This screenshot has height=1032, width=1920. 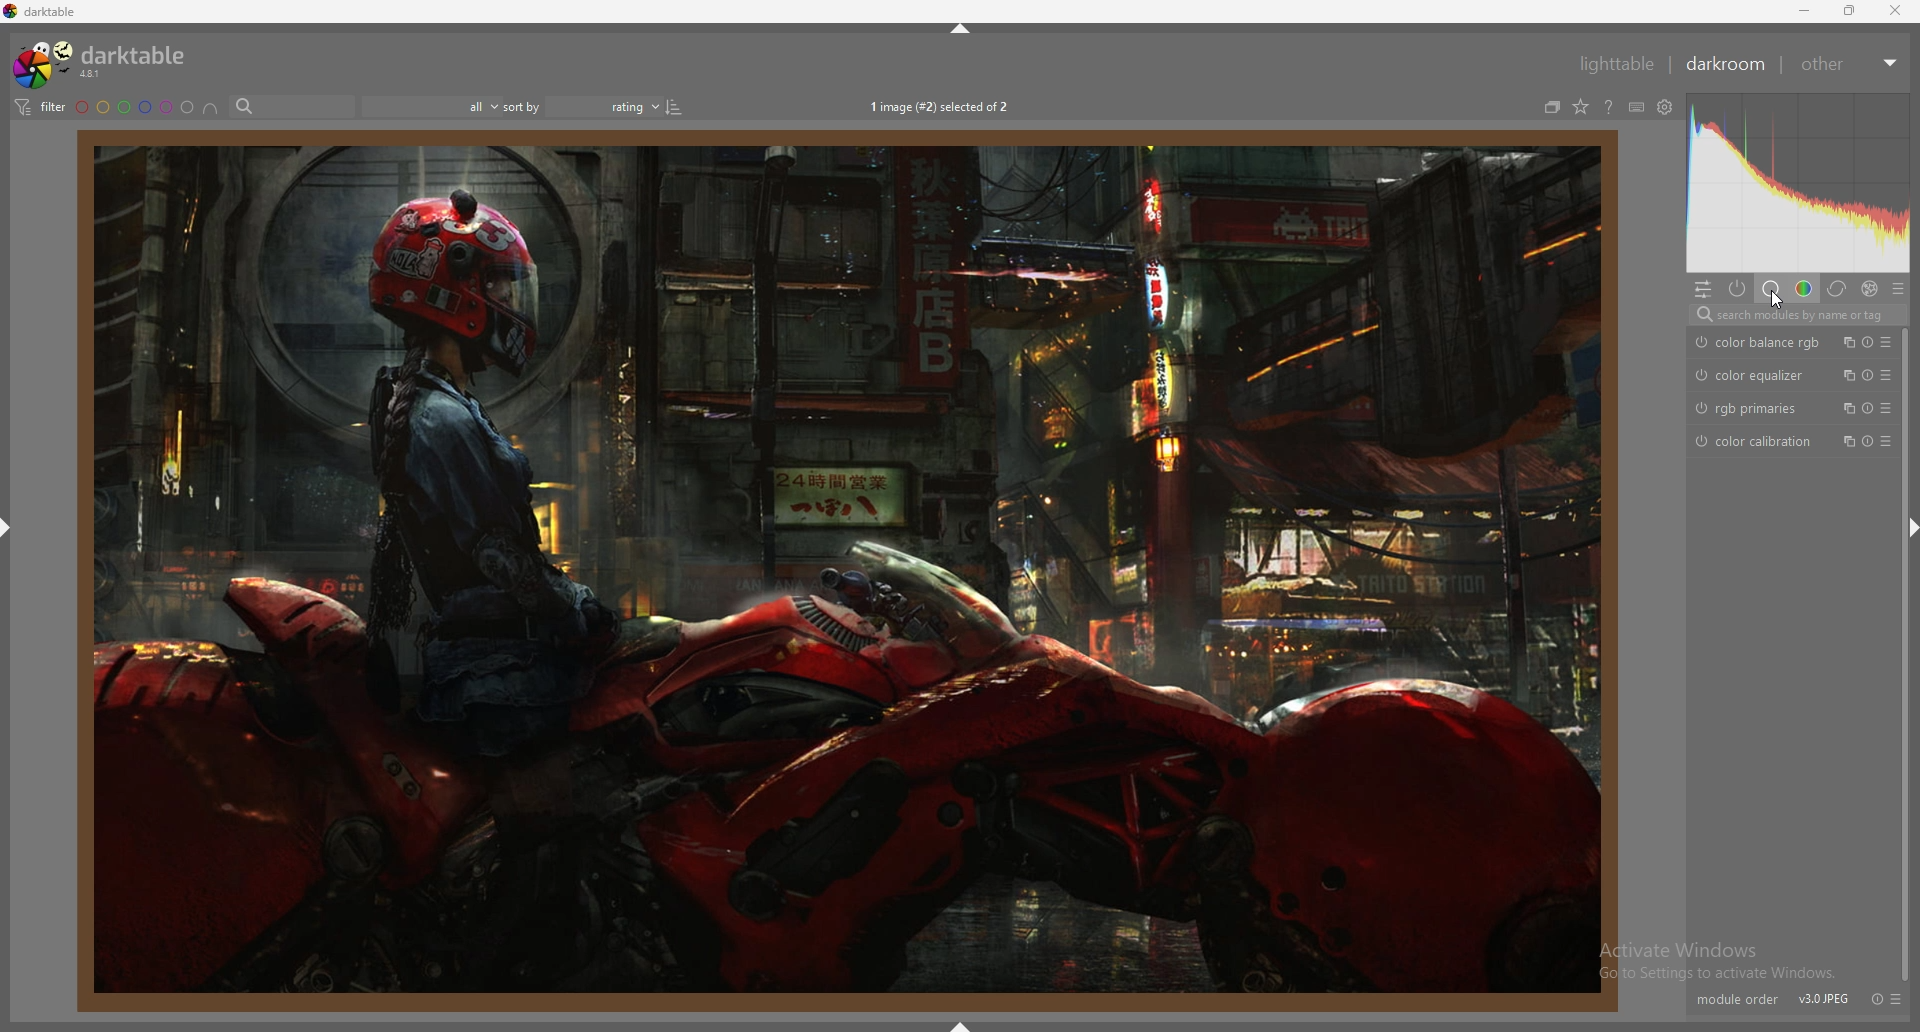 I want to click on module order , so click(x=1733, y=1000).